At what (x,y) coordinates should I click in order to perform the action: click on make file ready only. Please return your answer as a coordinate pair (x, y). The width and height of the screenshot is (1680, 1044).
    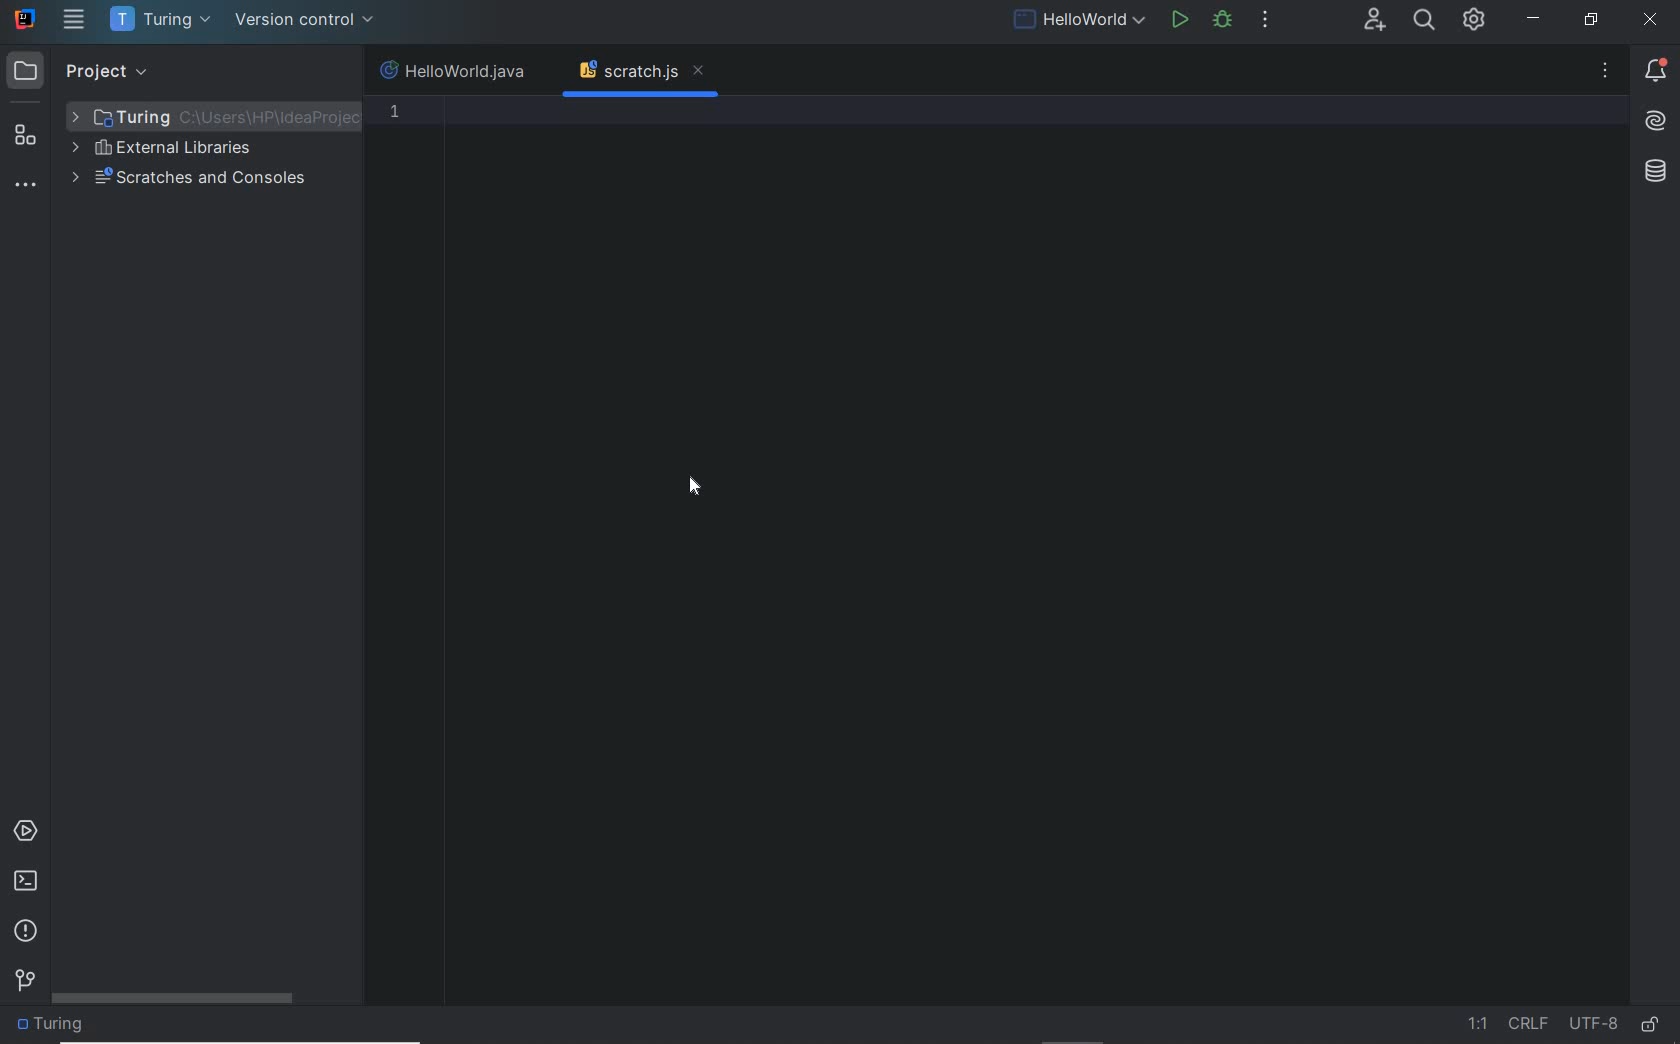
    Looking at the image, I should click on (1649, 1025).